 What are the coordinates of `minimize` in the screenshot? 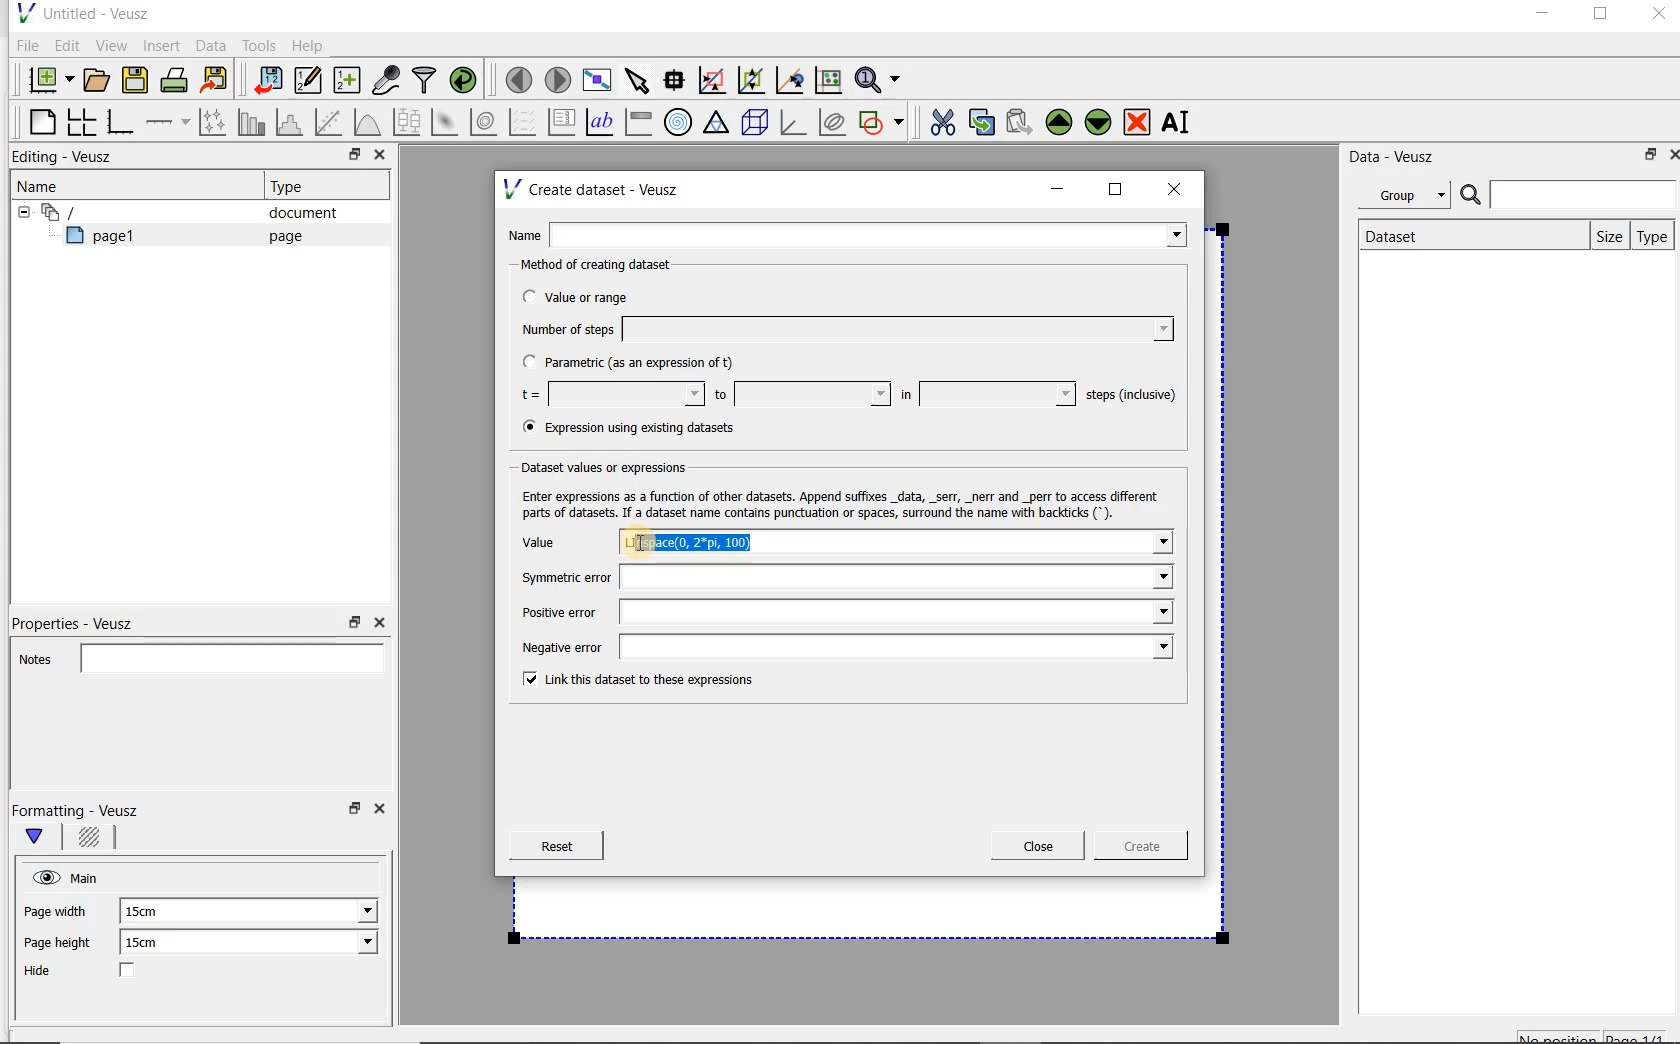 It's located at (1541, 16).